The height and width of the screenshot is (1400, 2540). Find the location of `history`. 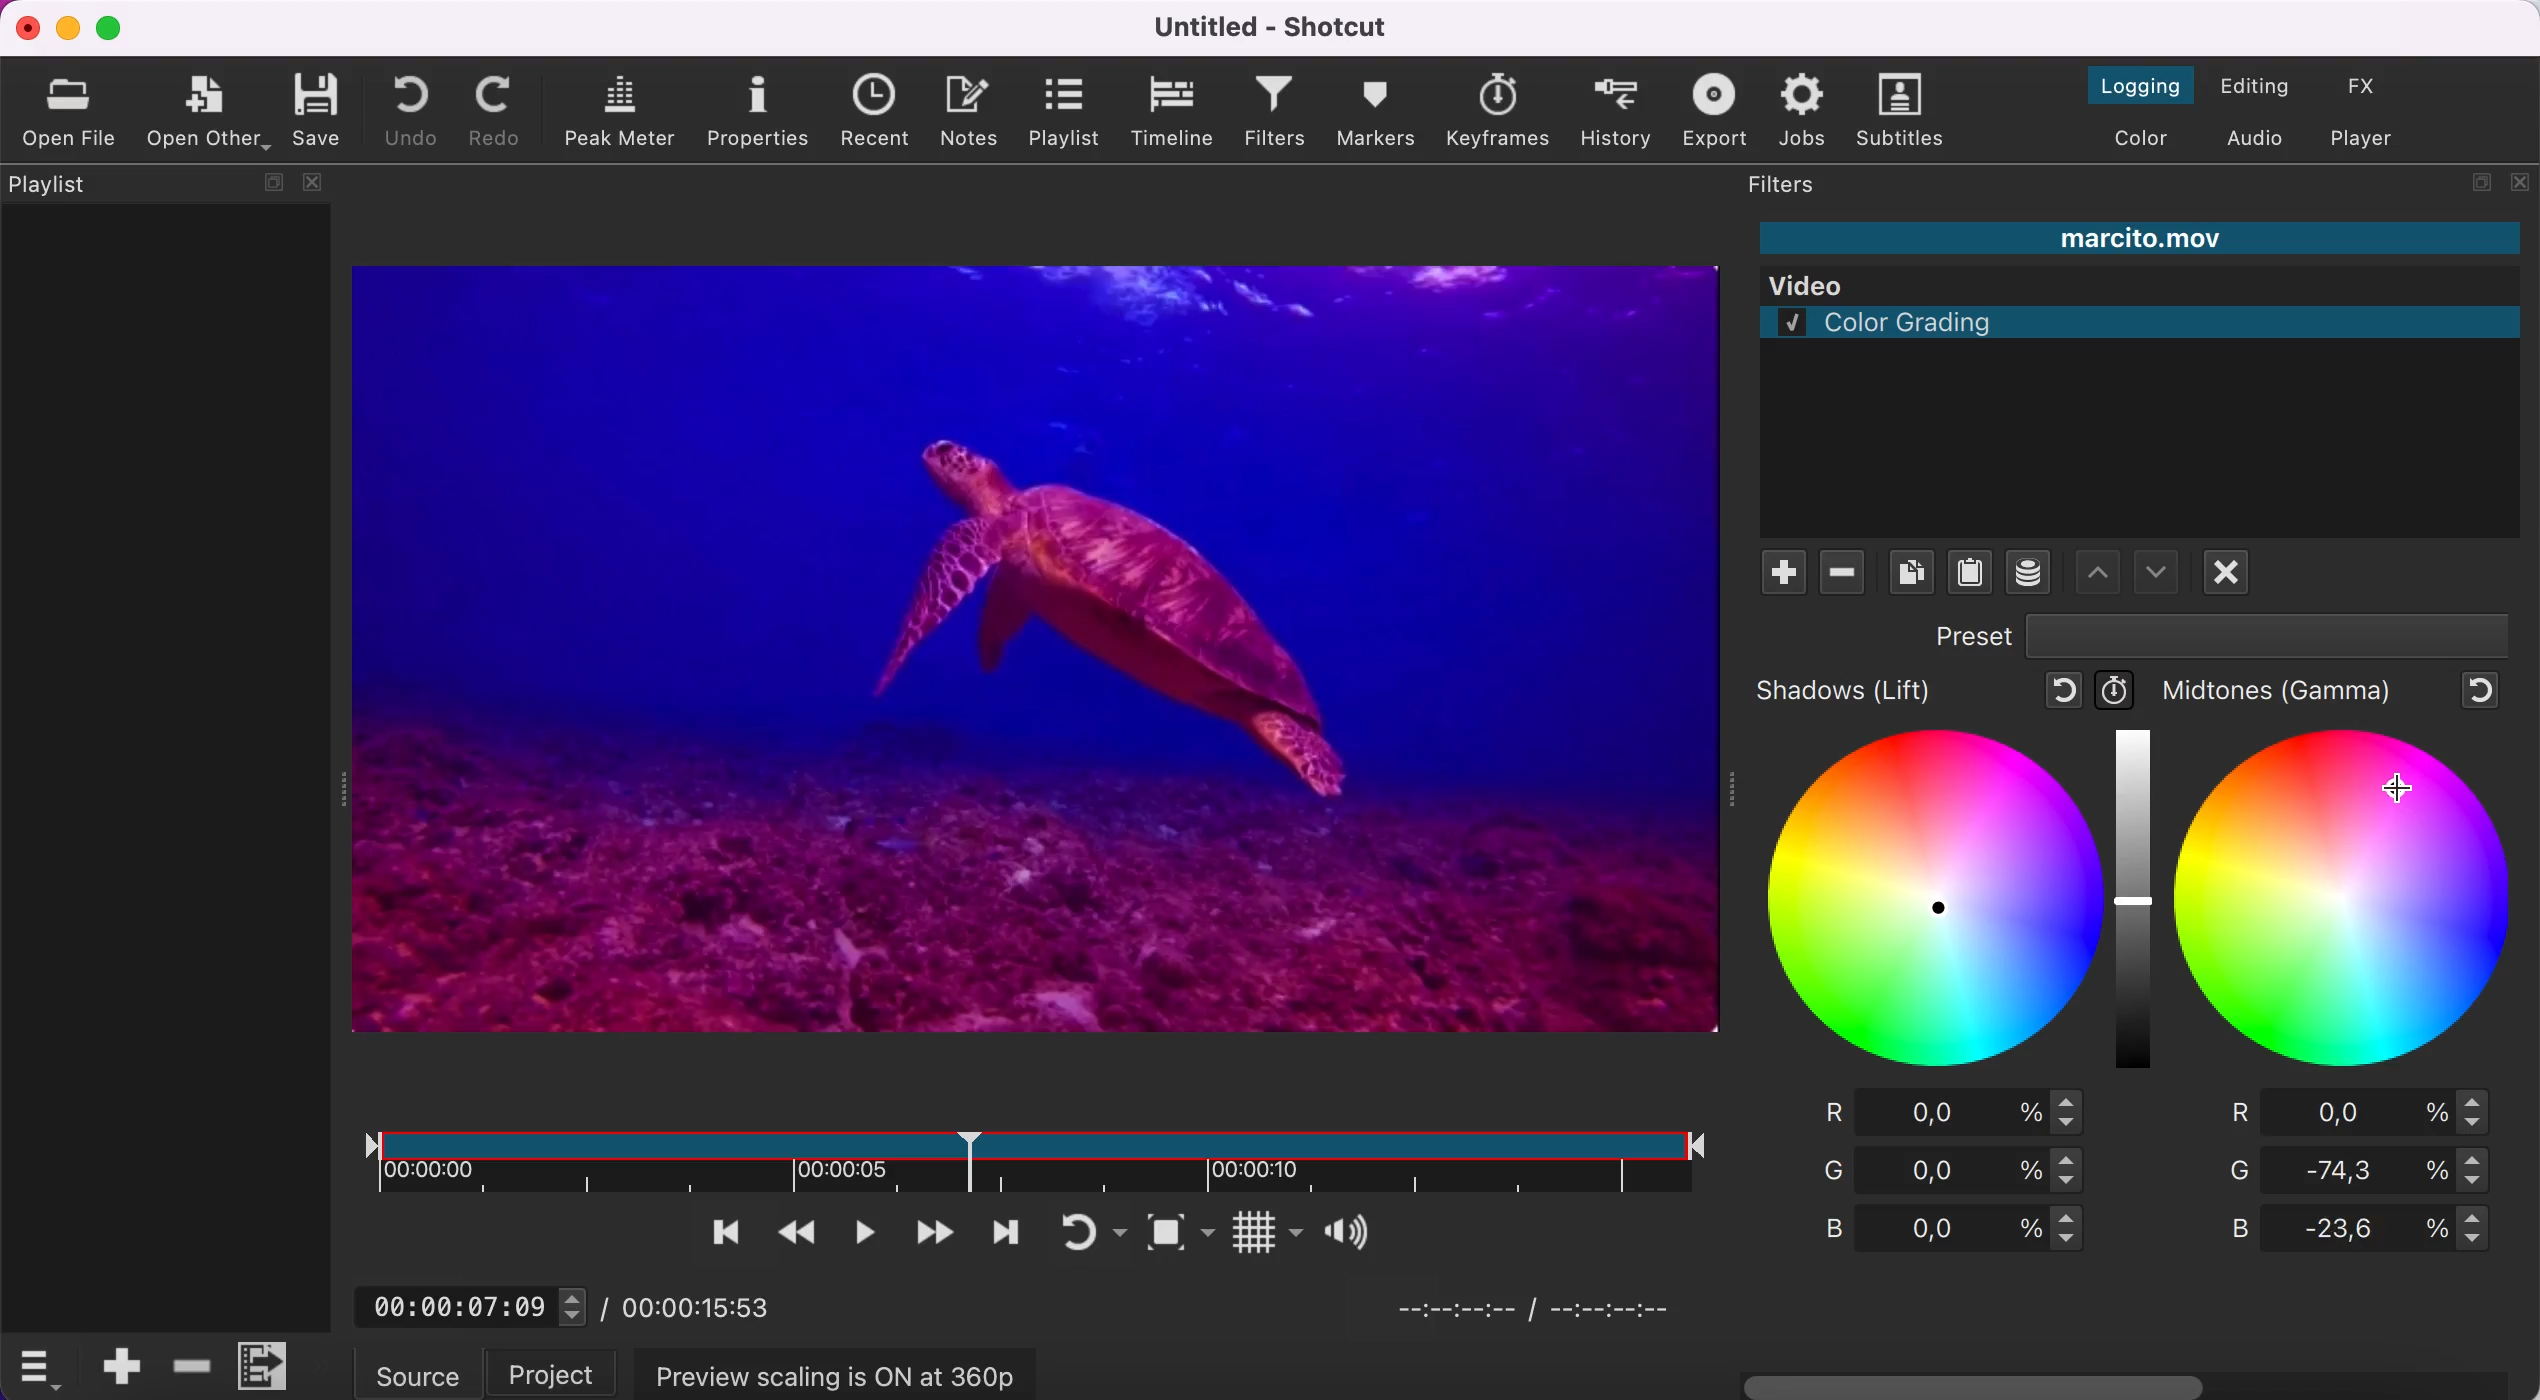

history is located at coordinates (1618, 111).